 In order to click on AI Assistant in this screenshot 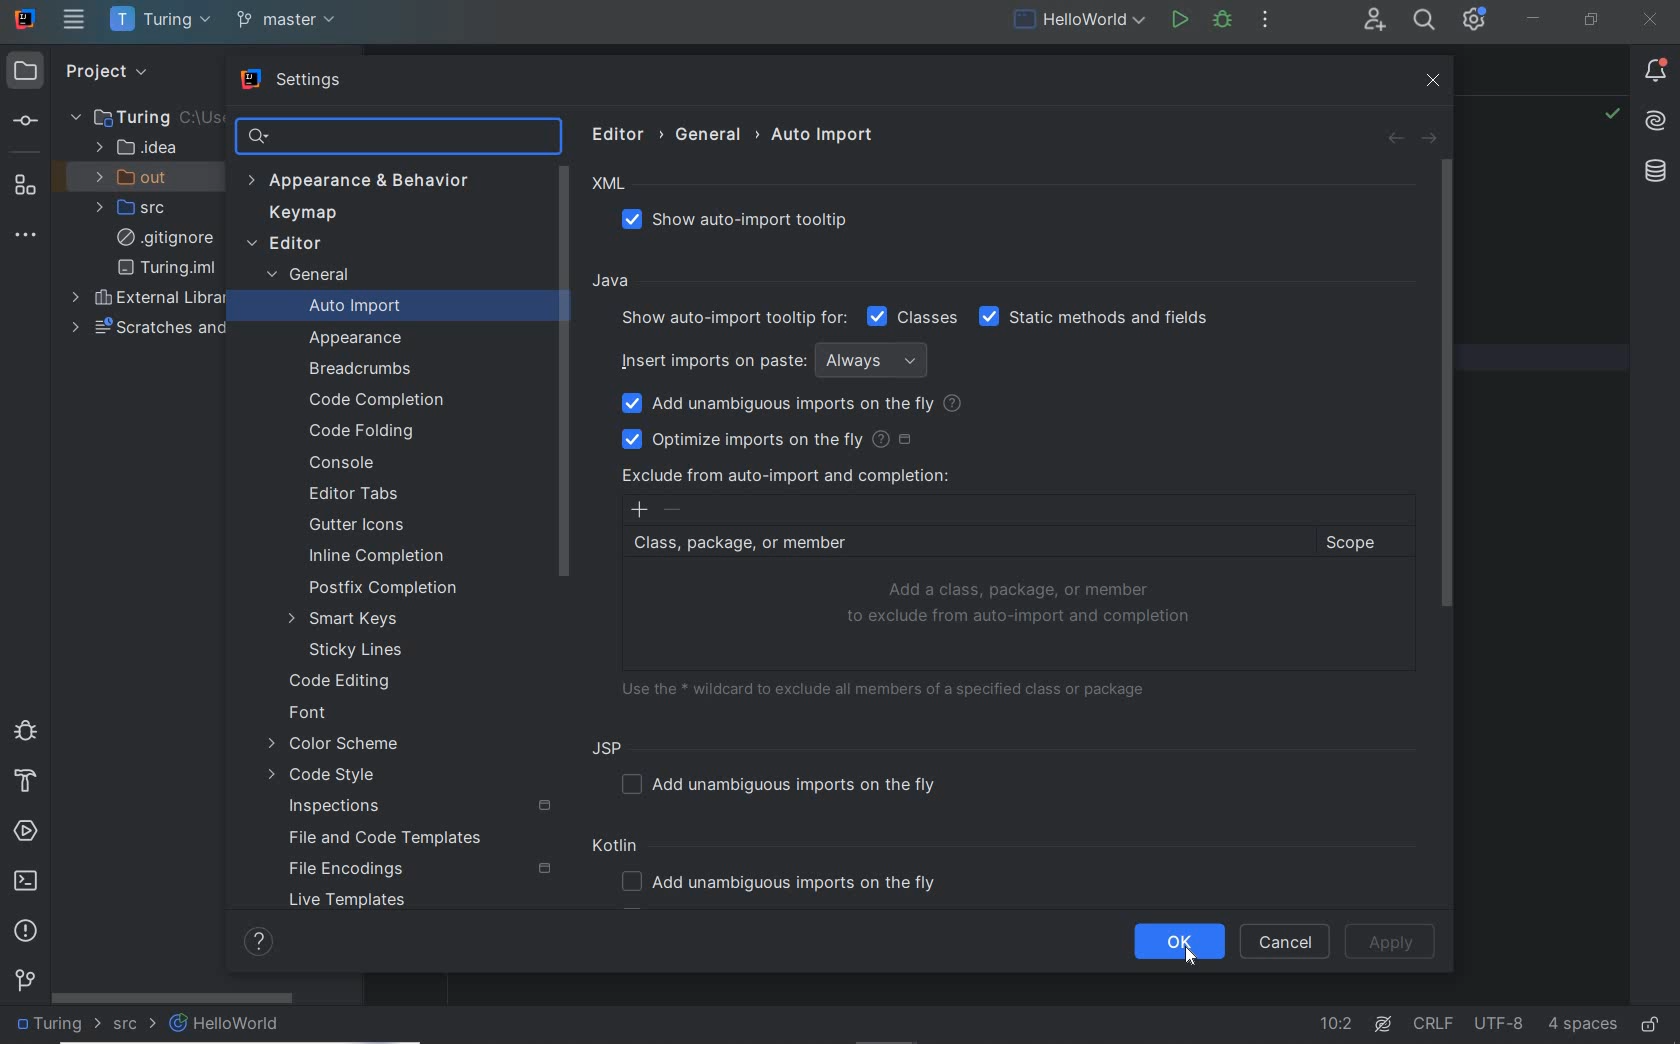, I will do `click(1657, 122)`.